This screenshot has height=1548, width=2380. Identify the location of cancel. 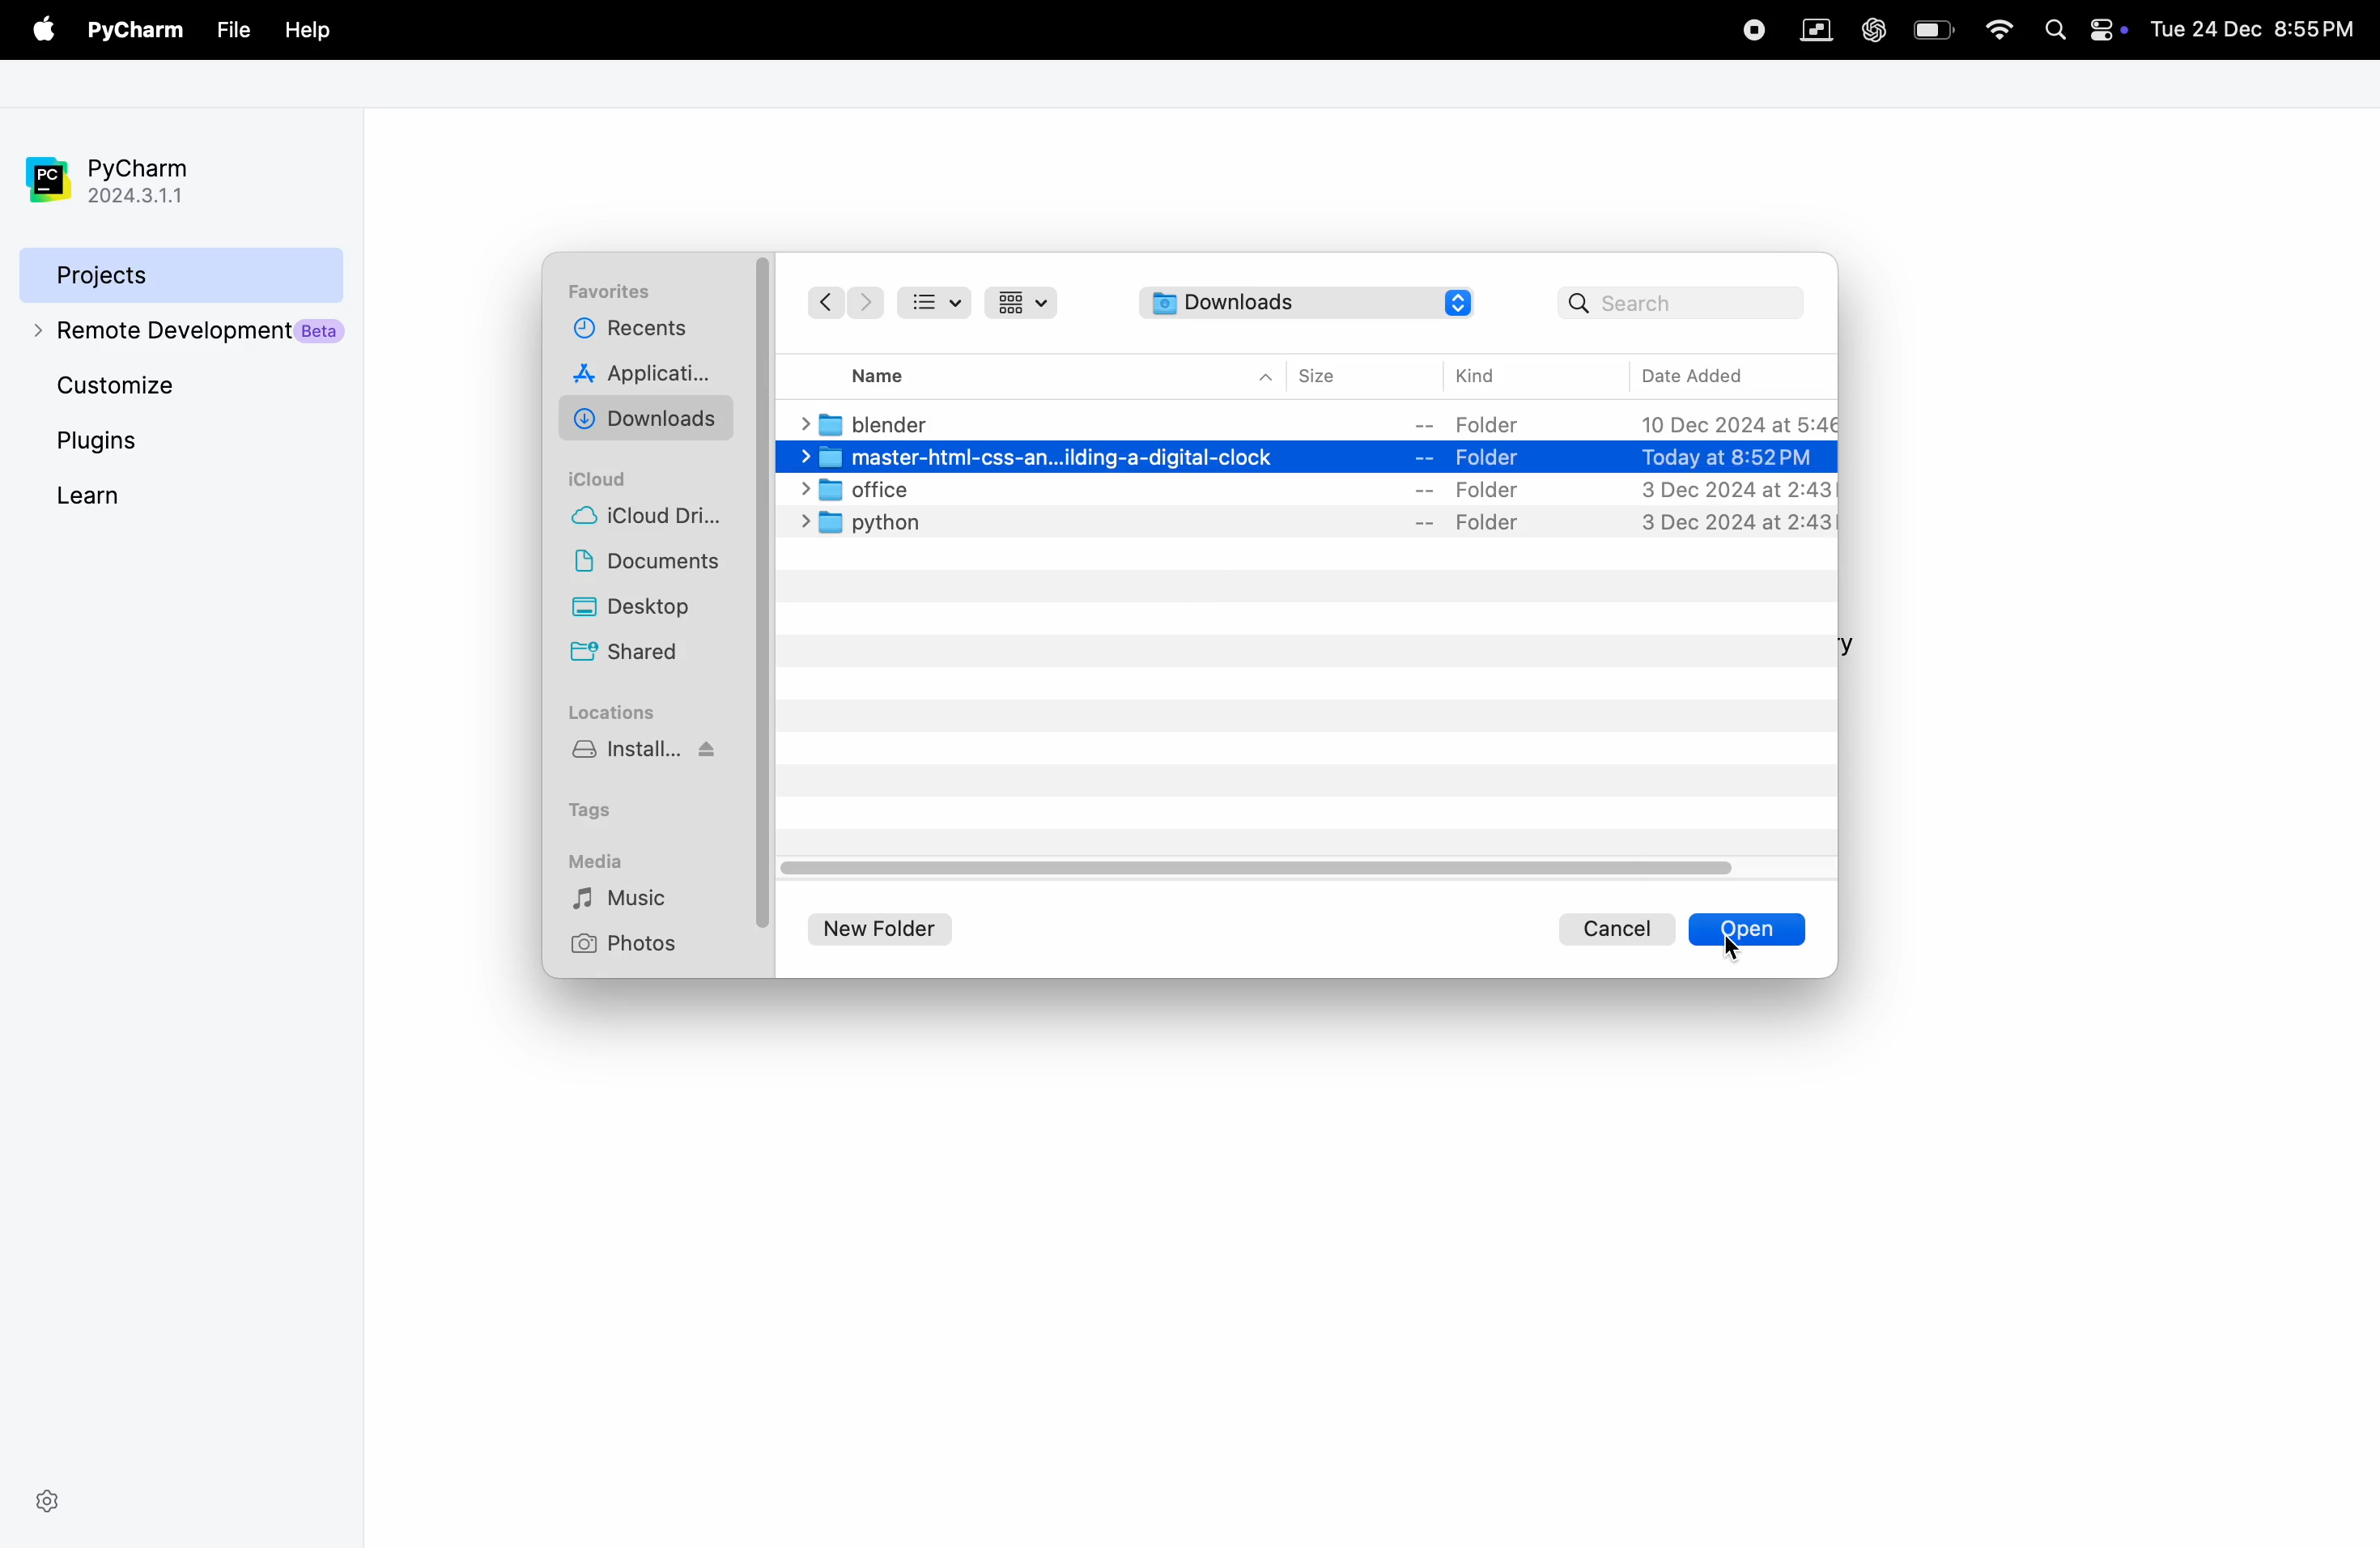
(1619, 927).